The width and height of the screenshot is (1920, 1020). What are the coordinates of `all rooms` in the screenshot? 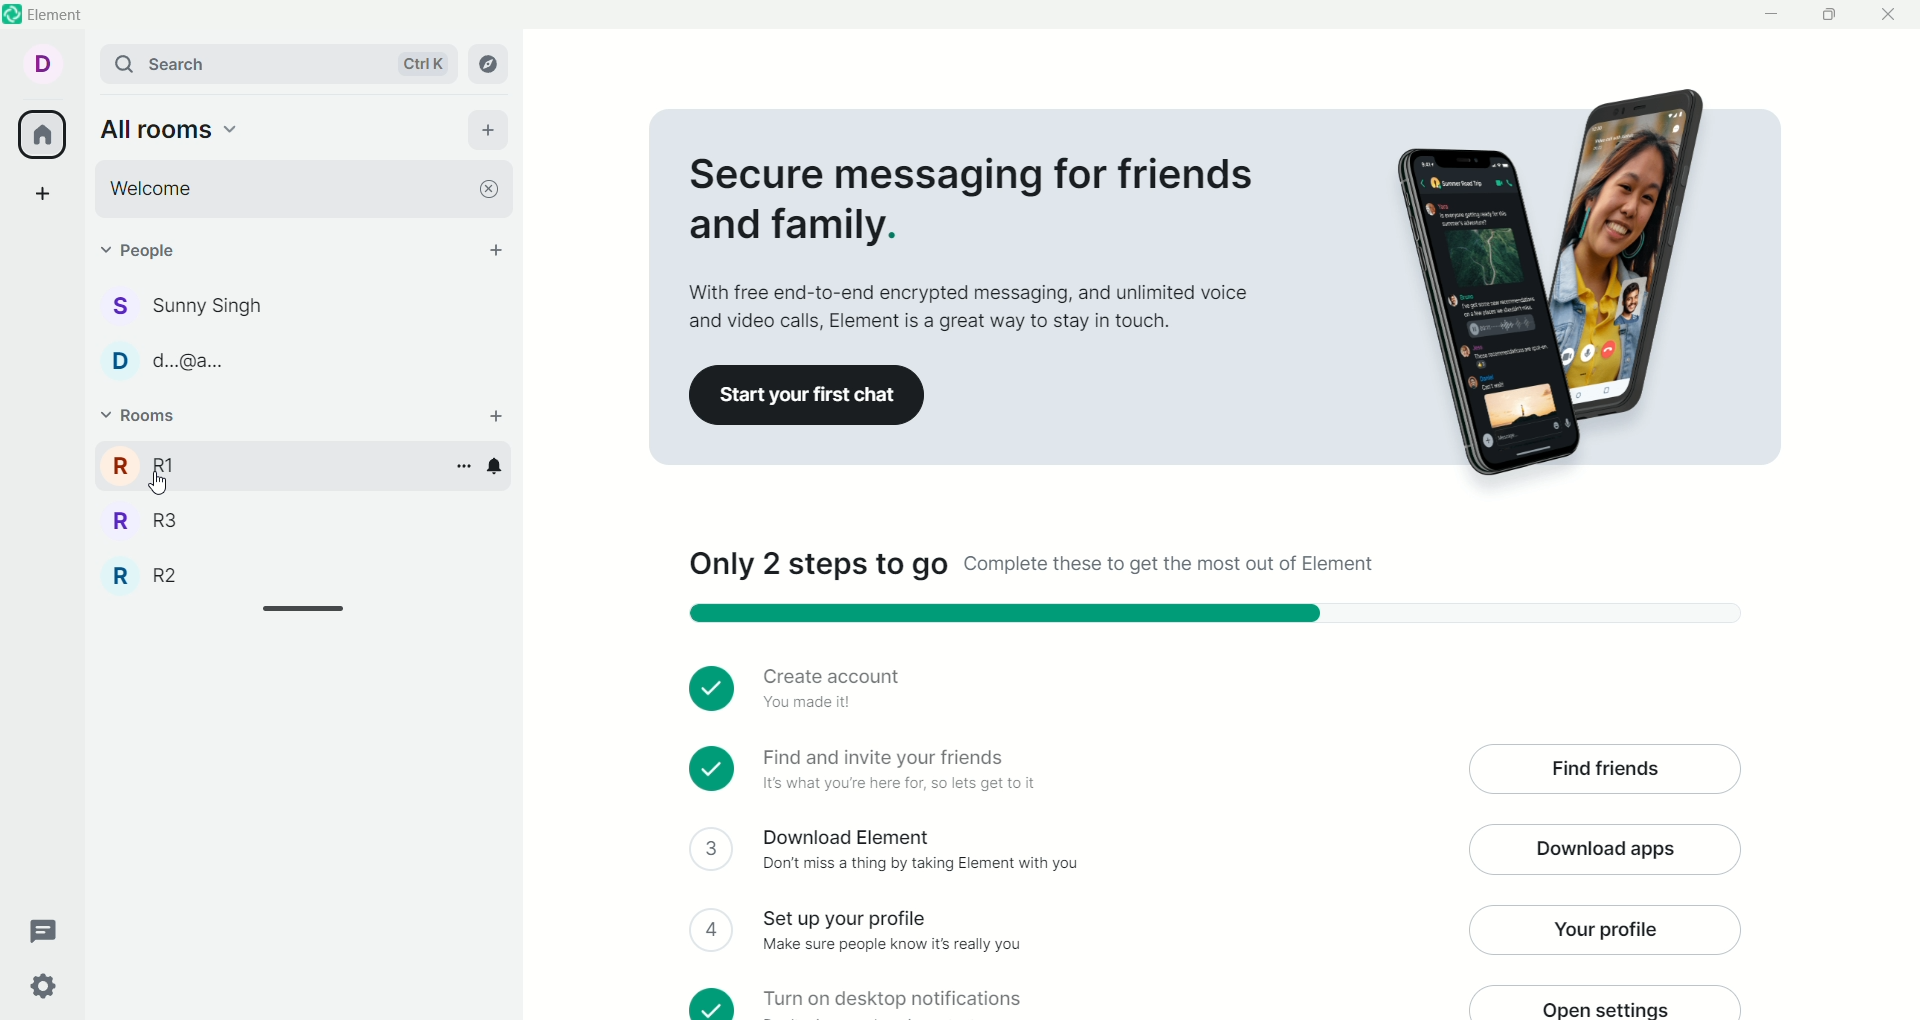 It's located at (171, 129).